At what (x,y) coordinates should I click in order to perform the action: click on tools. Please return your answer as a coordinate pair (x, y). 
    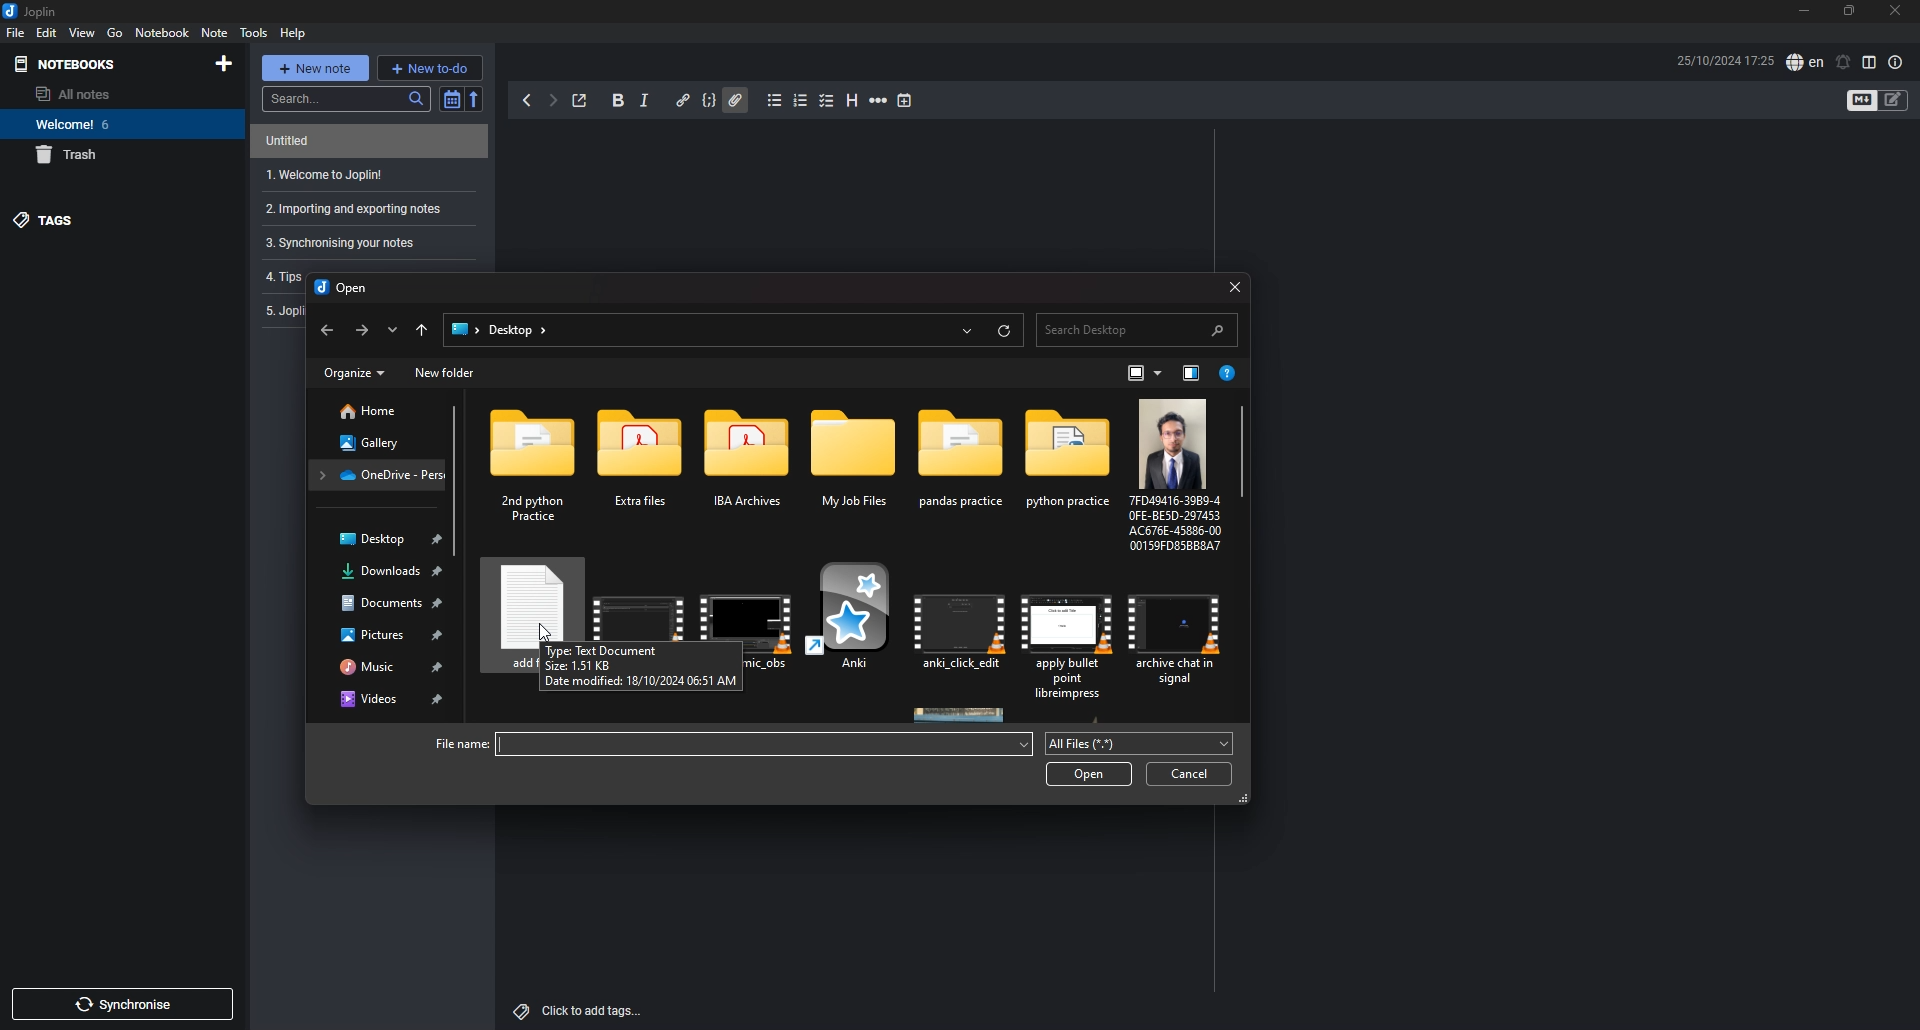
    Looking at the image, I should click on (254, 33).